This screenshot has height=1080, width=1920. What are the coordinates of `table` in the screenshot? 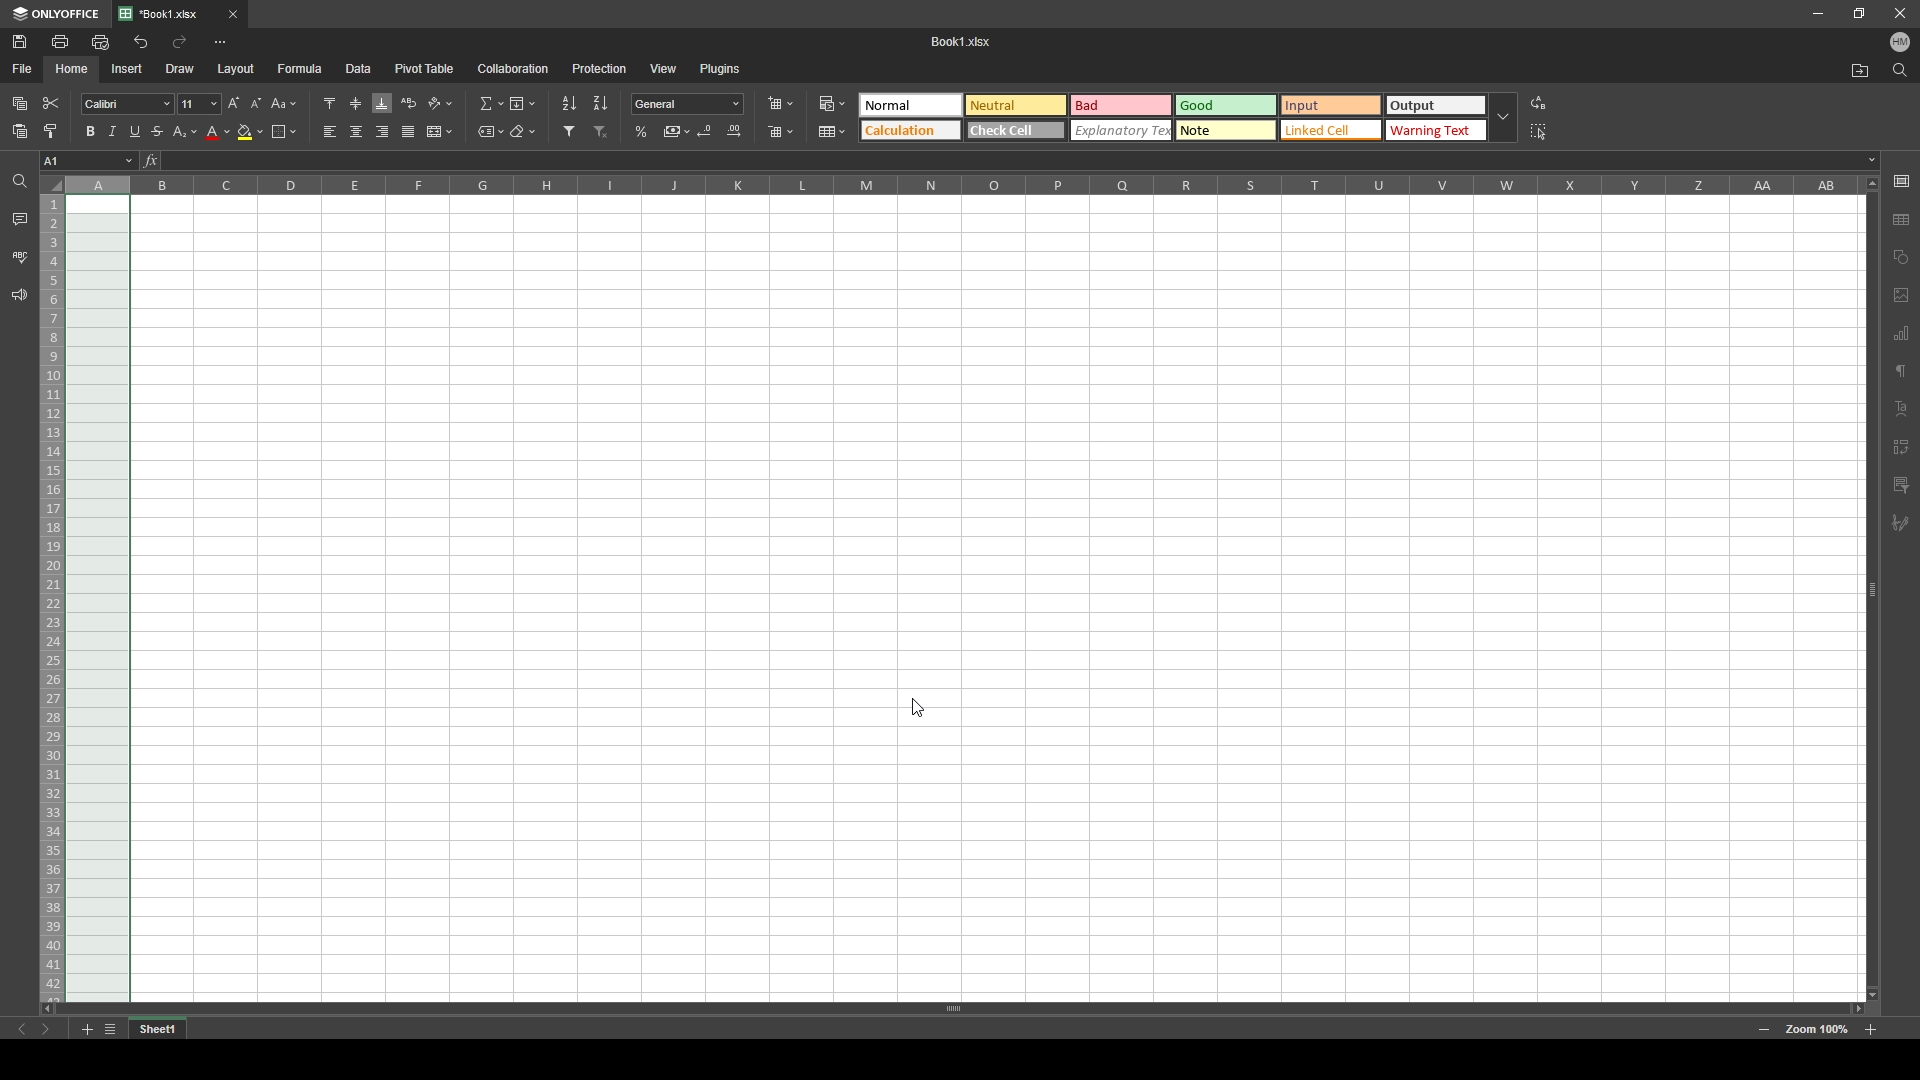 It's located at (1902, 220).